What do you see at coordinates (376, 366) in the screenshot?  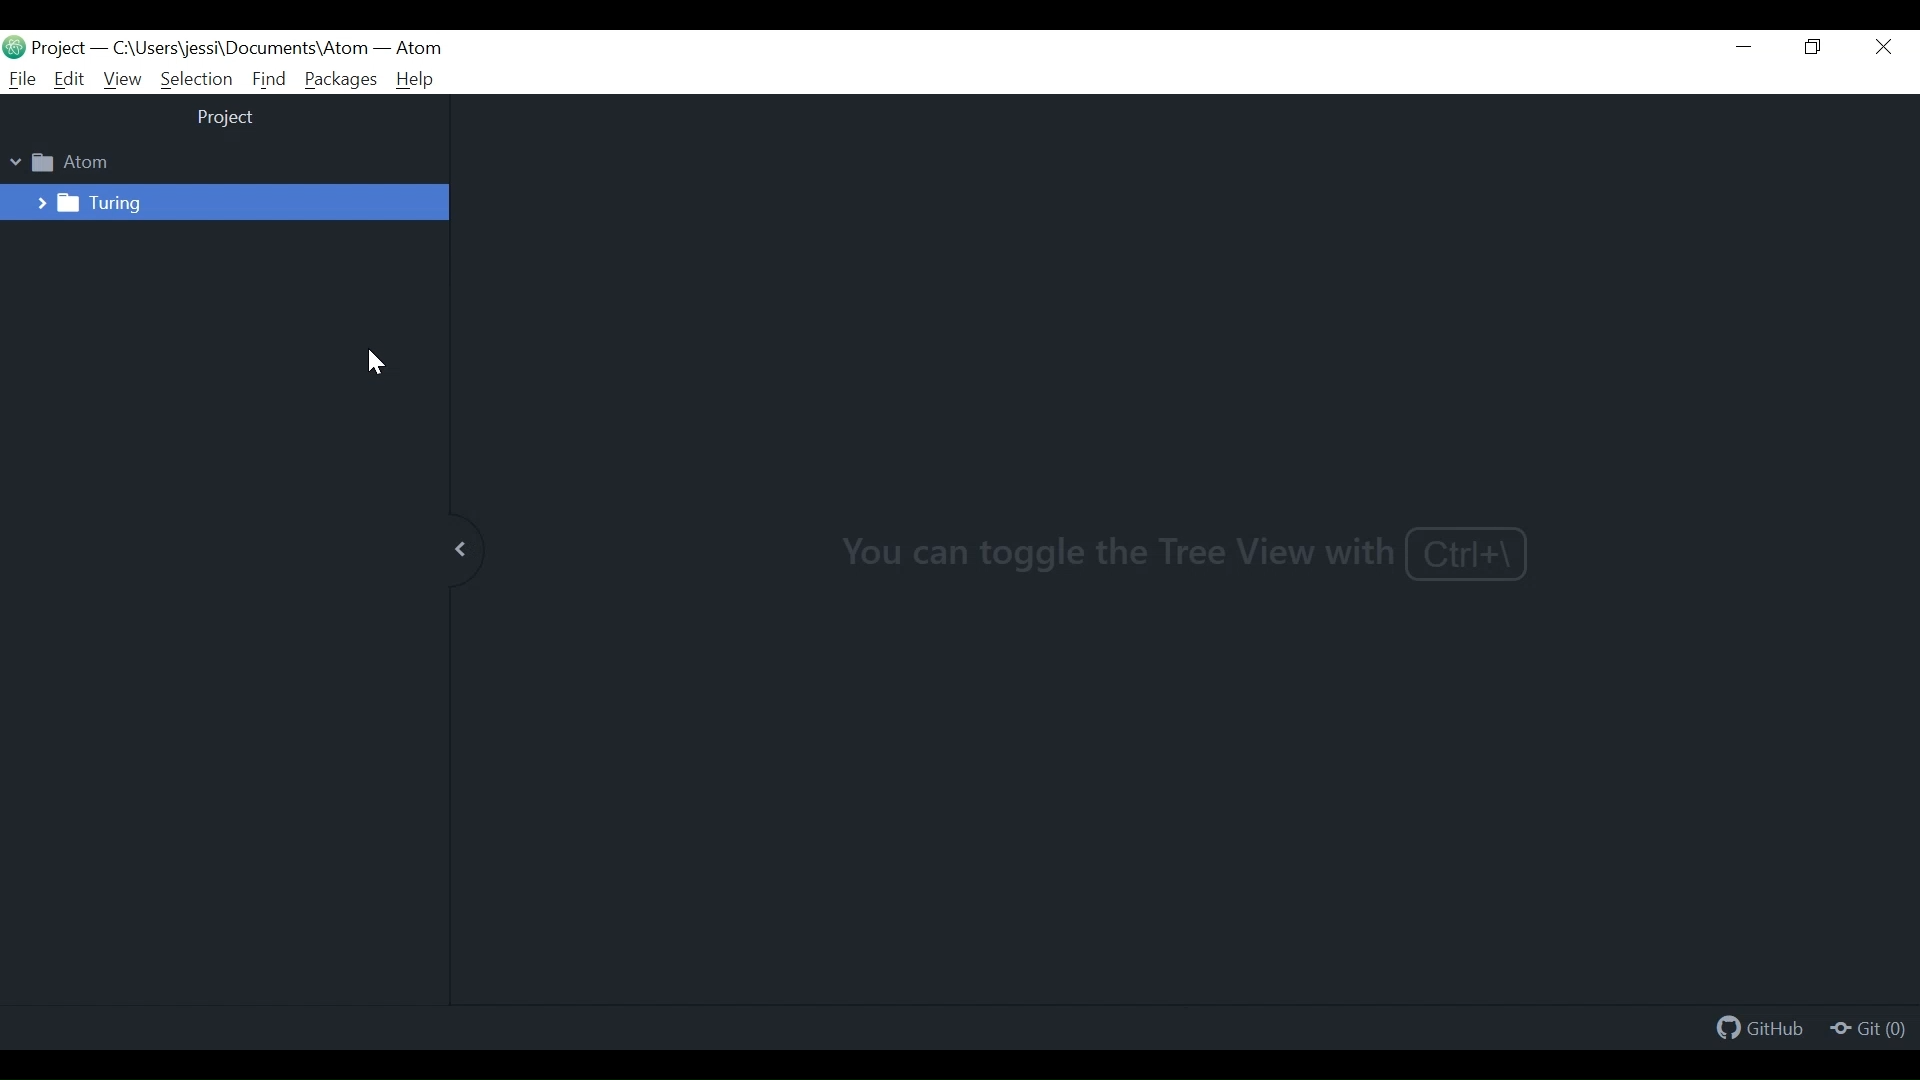 I see `cursor` at bounding box center [376, 366].